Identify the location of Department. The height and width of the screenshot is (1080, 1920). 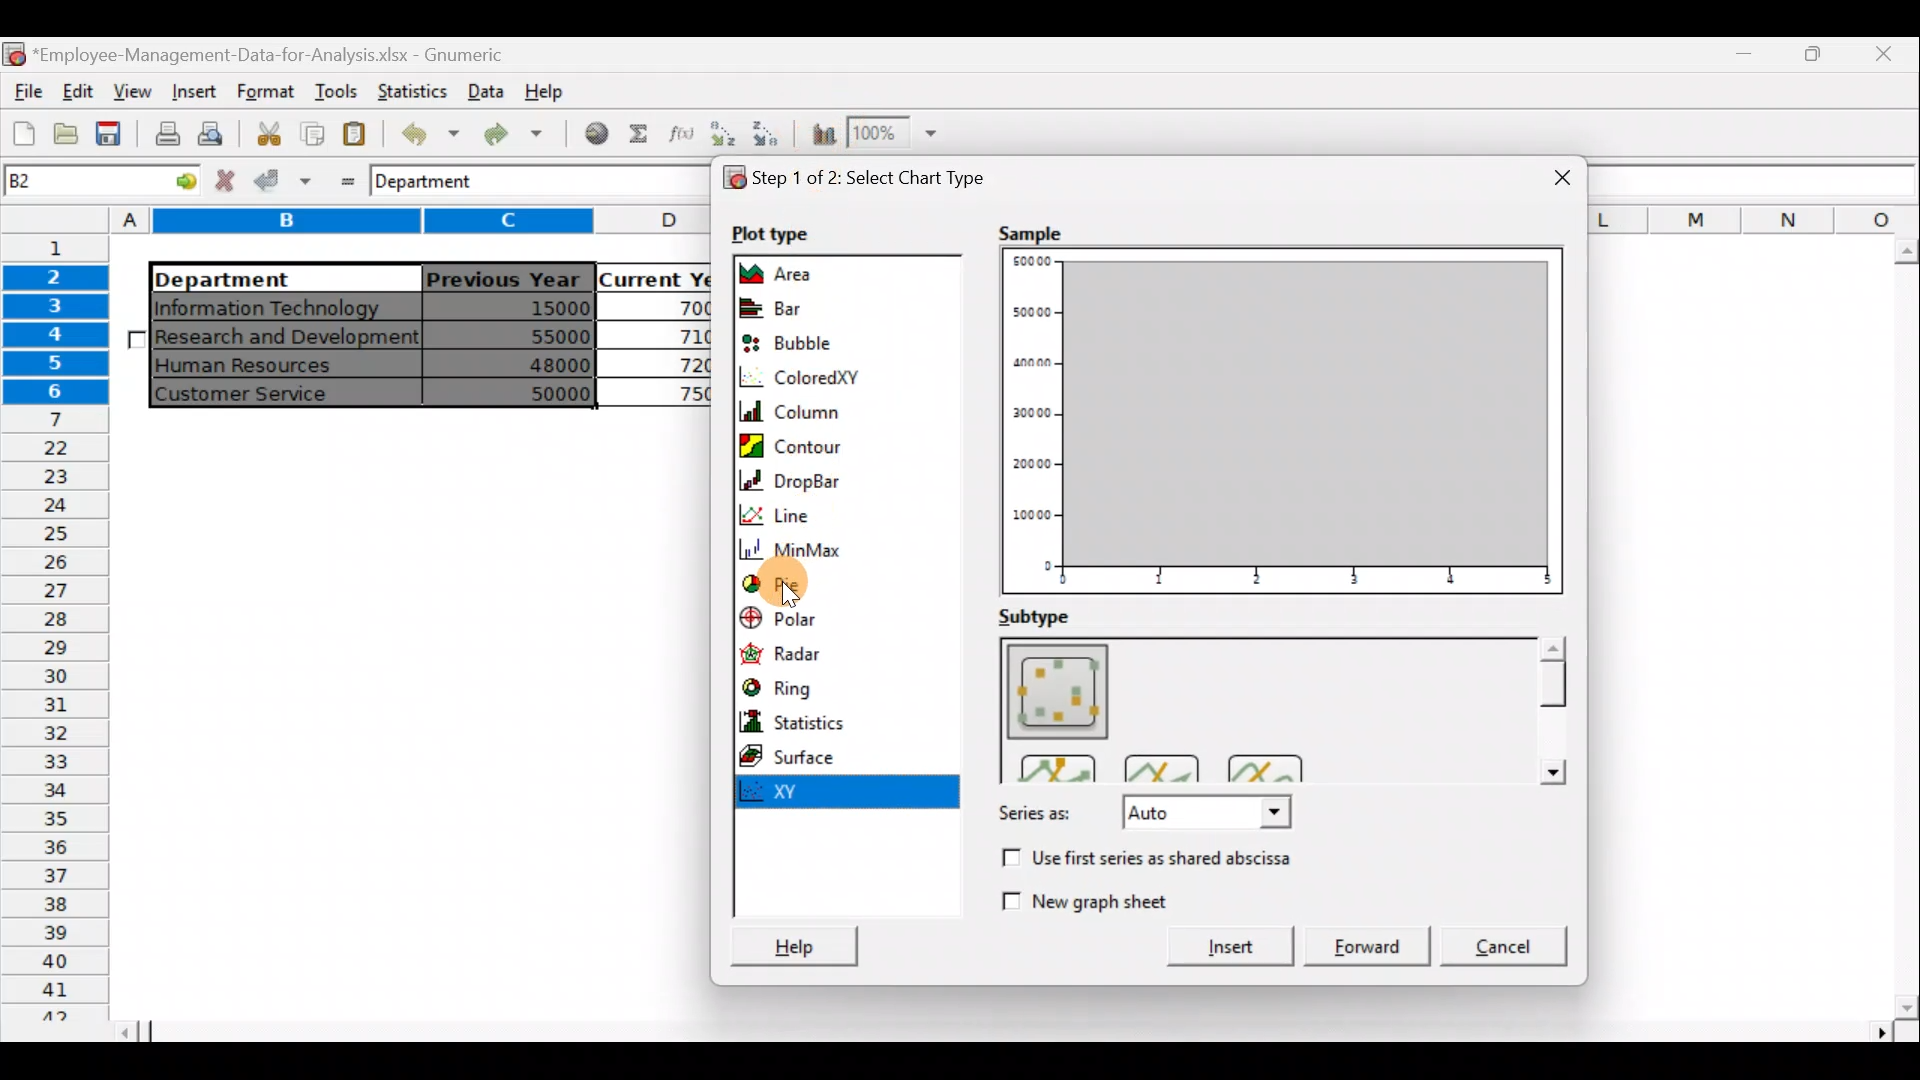
(272, 278).